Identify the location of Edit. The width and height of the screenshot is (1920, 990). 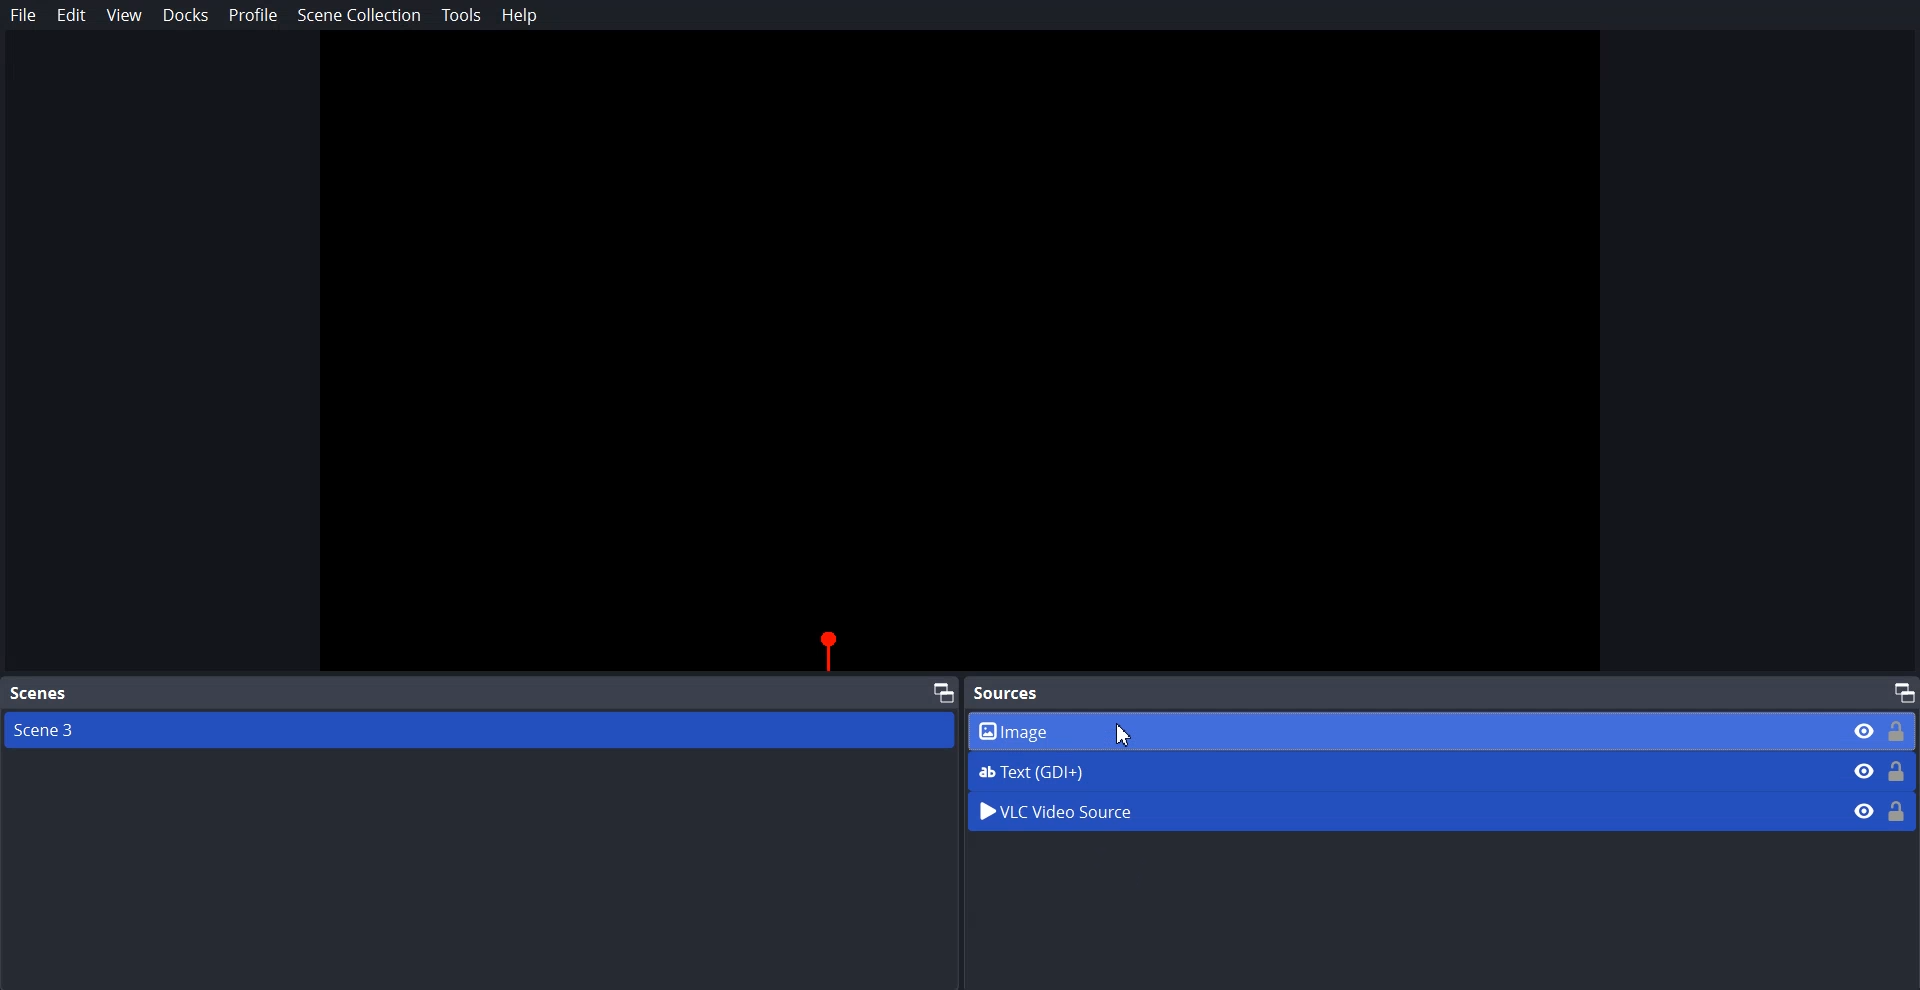
(72, 15).